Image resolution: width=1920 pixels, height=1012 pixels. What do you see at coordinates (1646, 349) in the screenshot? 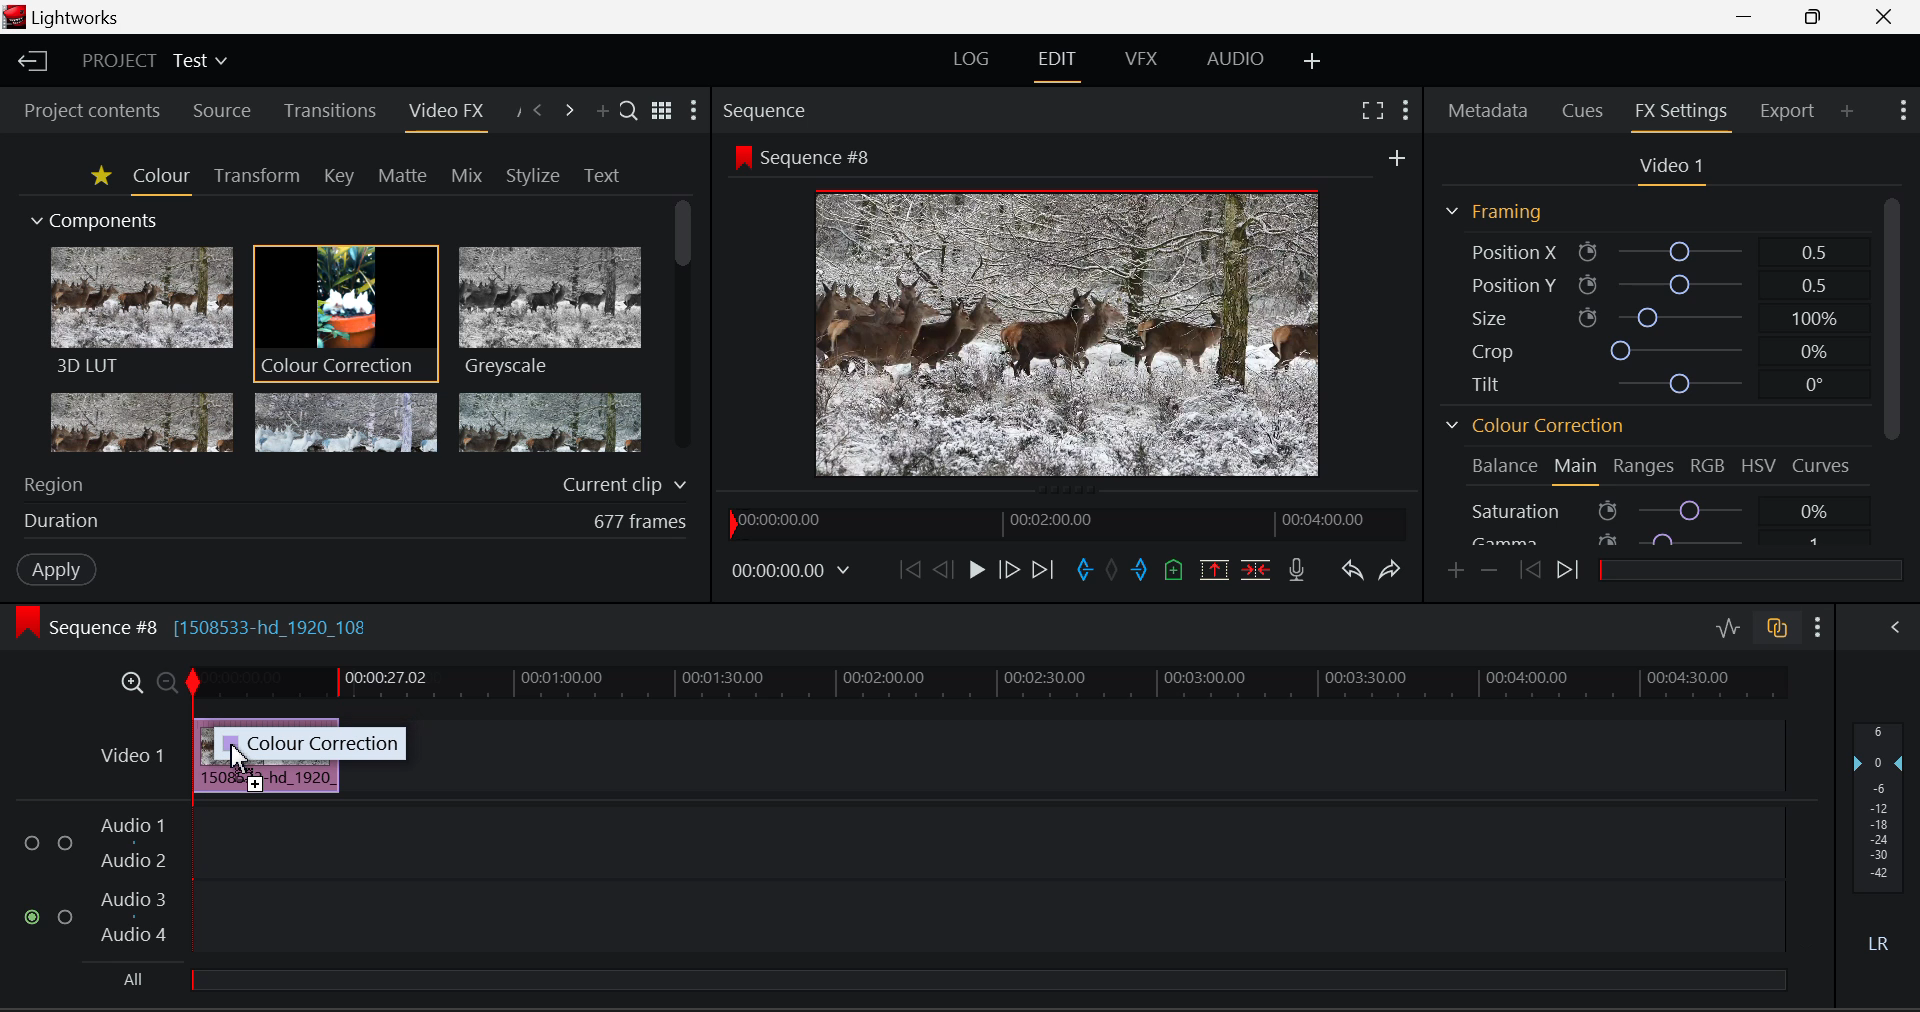
I see `Crop` at bounding box center [1646, 349].